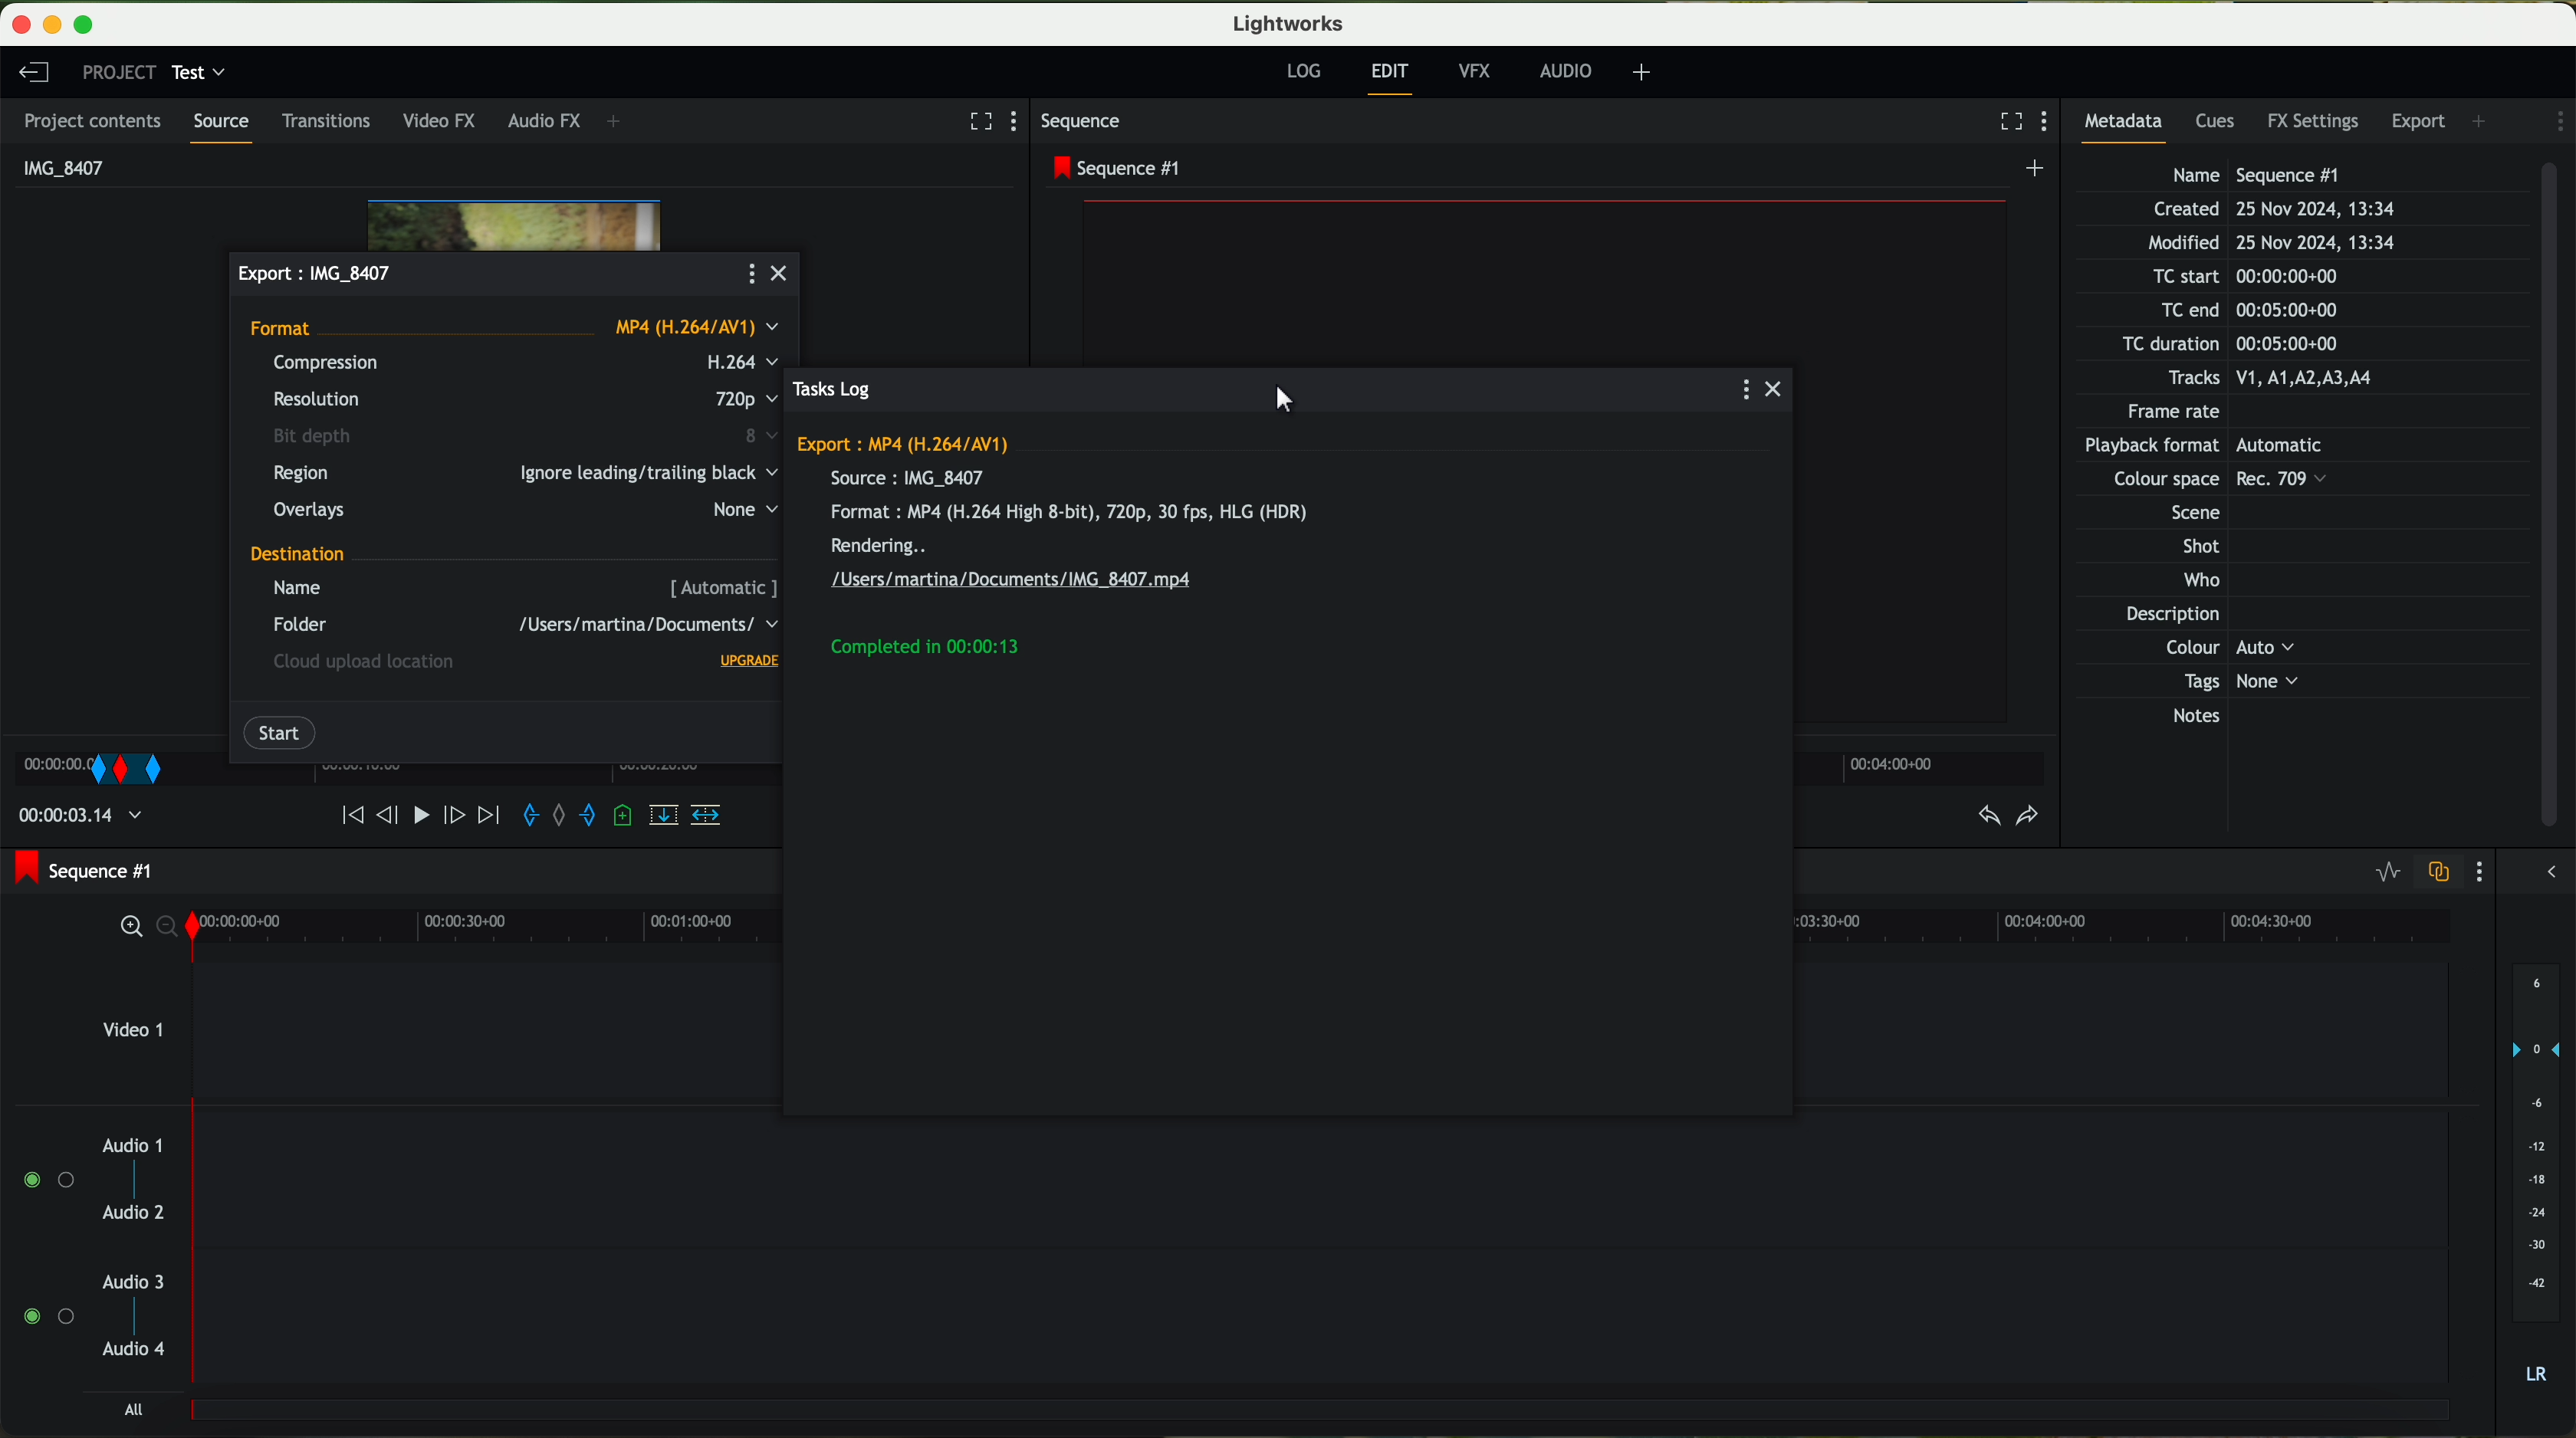 Image resolution: width=2576 pixels, height=1438 pixels. I want to click on destination, so click(299, 555).